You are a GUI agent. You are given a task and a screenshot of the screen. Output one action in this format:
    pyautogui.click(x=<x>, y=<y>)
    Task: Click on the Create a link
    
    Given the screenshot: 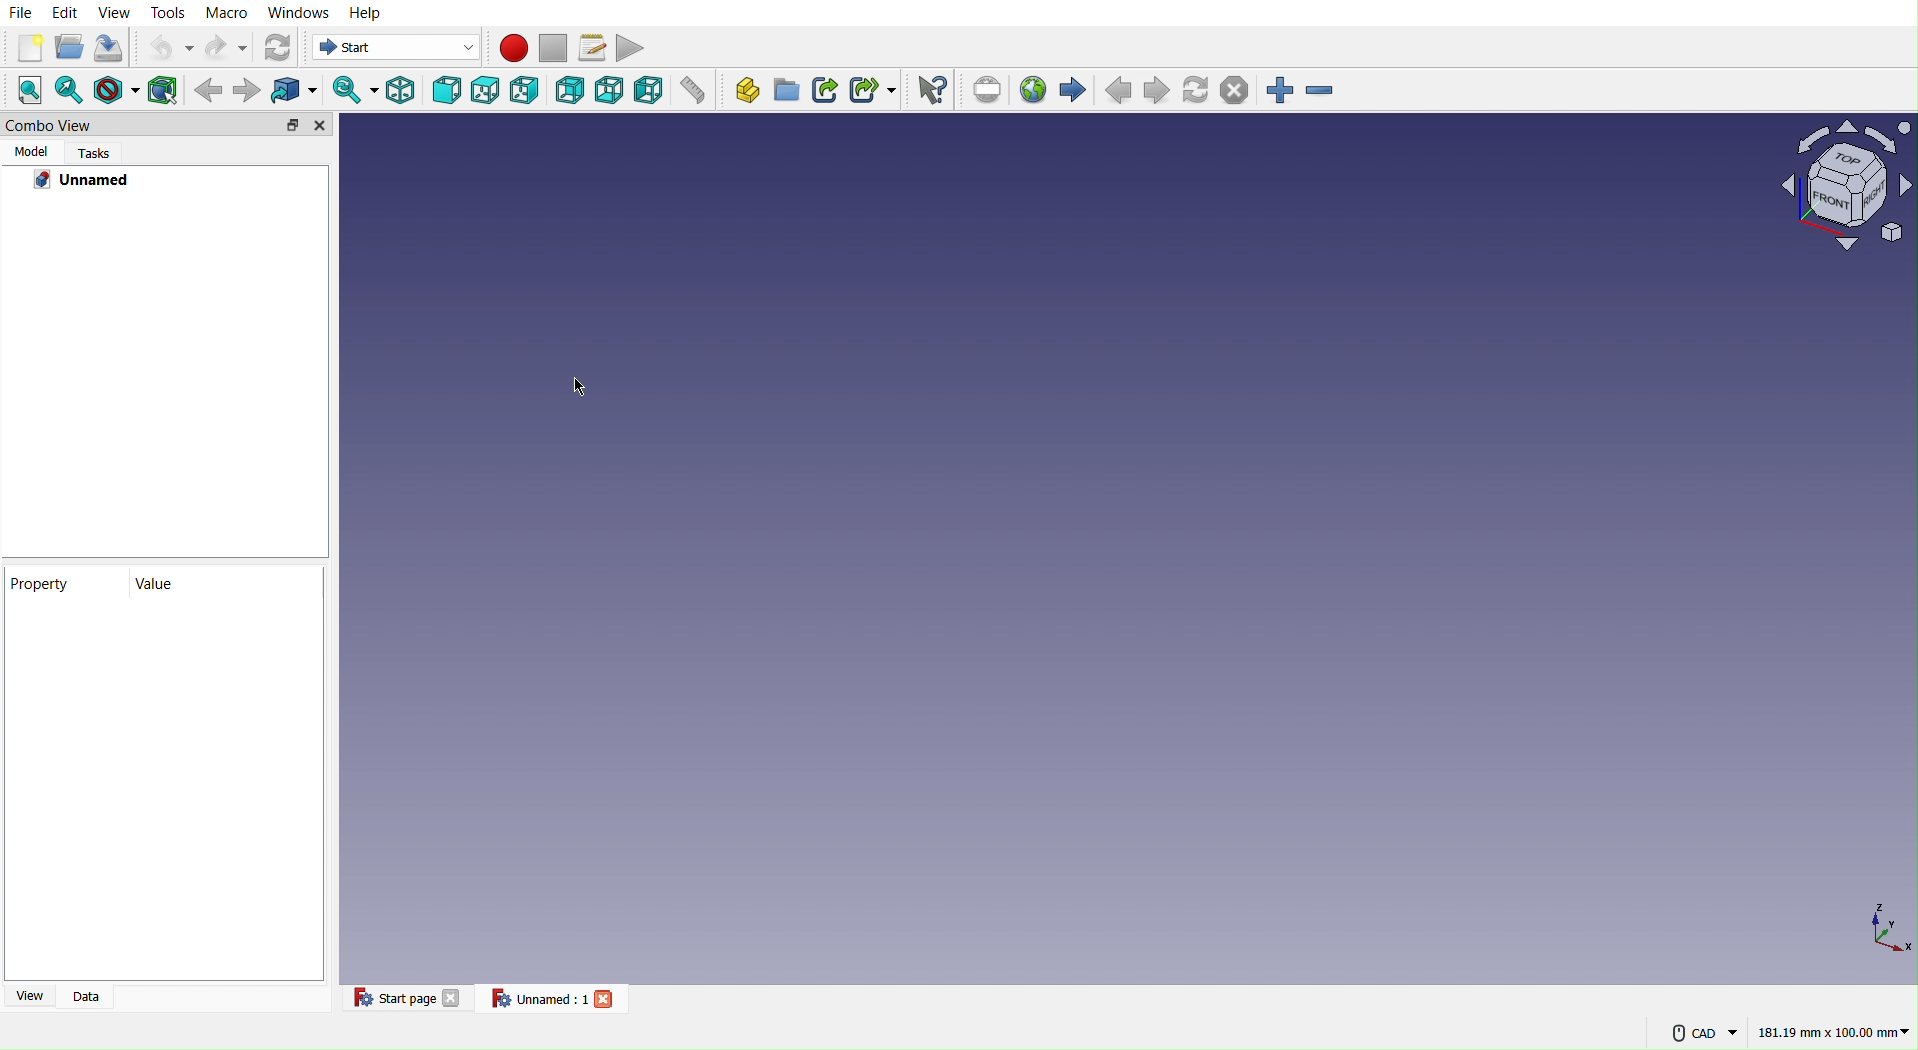 What is the action you would take?
    pyautogui.click(x=825, y=90)
    